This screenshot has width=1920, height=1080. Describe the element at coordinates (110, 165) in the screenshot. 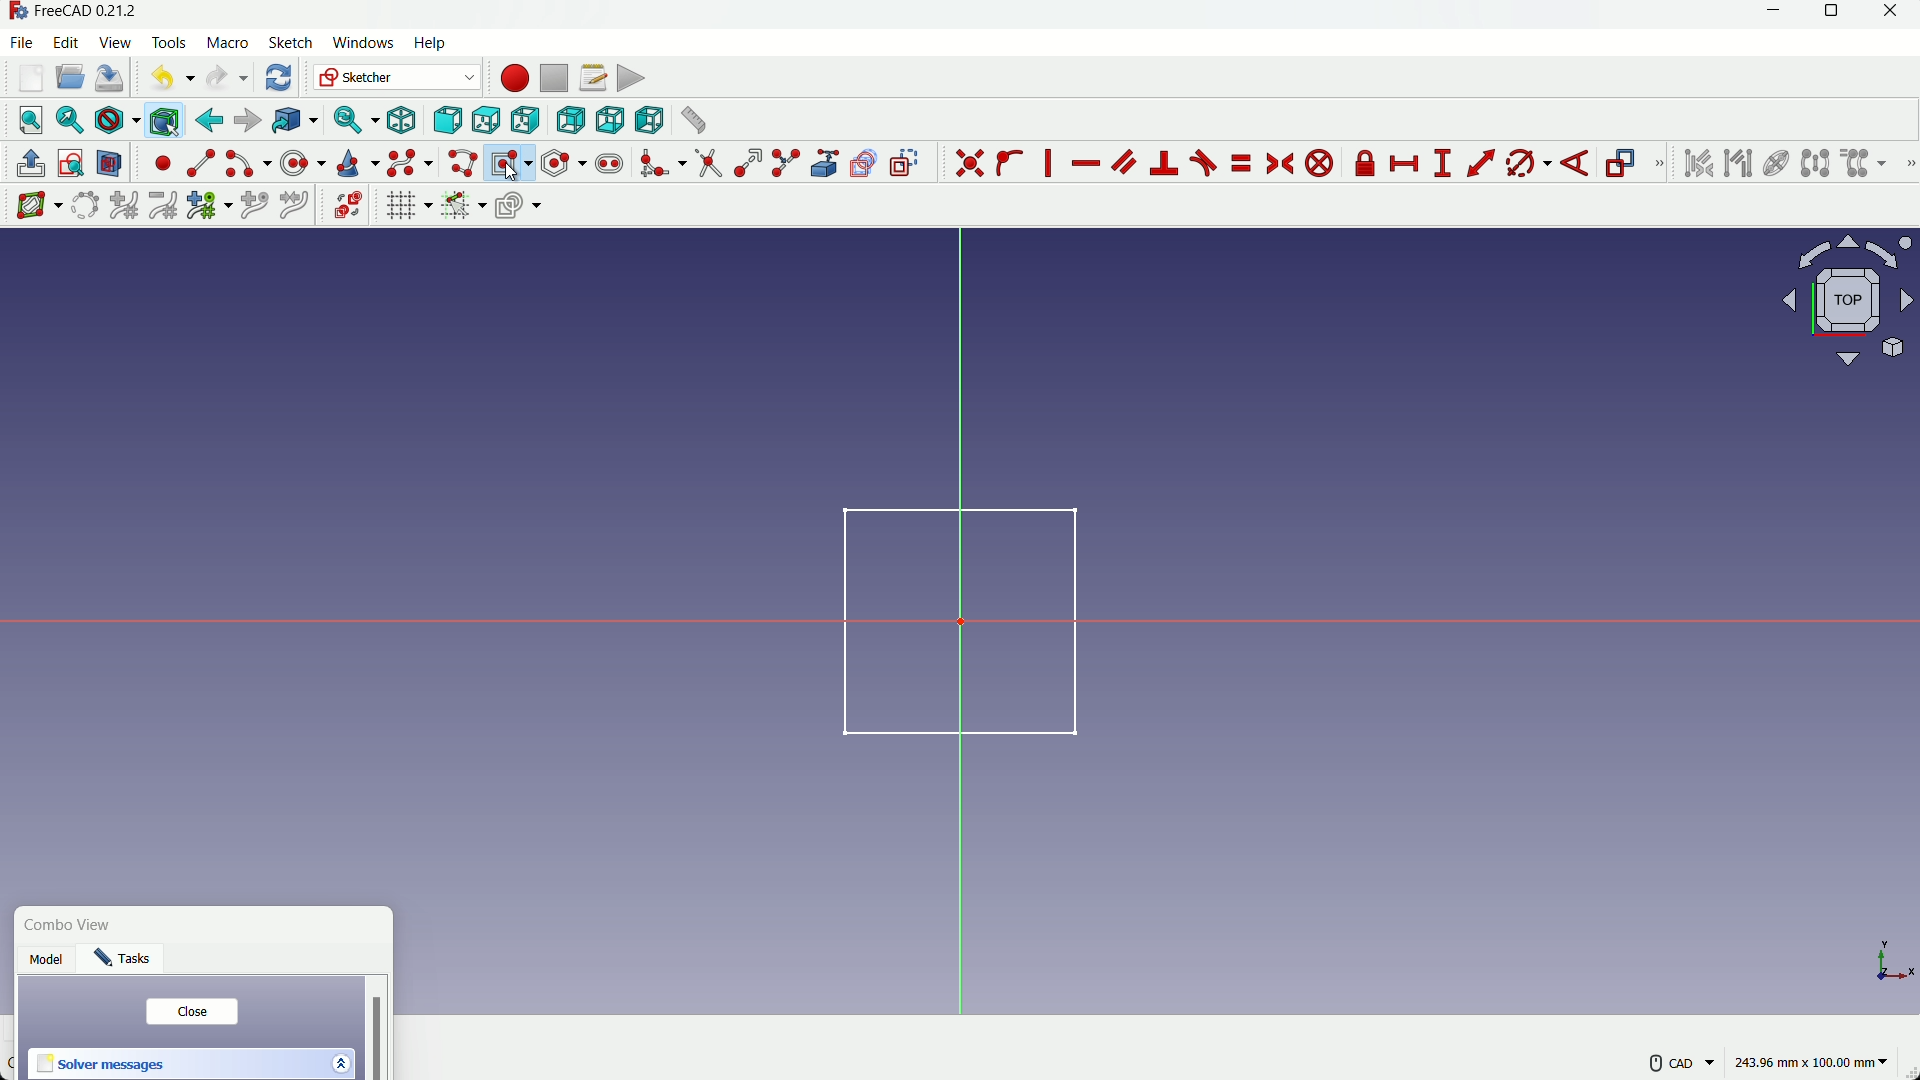

I see `view section` at that location.